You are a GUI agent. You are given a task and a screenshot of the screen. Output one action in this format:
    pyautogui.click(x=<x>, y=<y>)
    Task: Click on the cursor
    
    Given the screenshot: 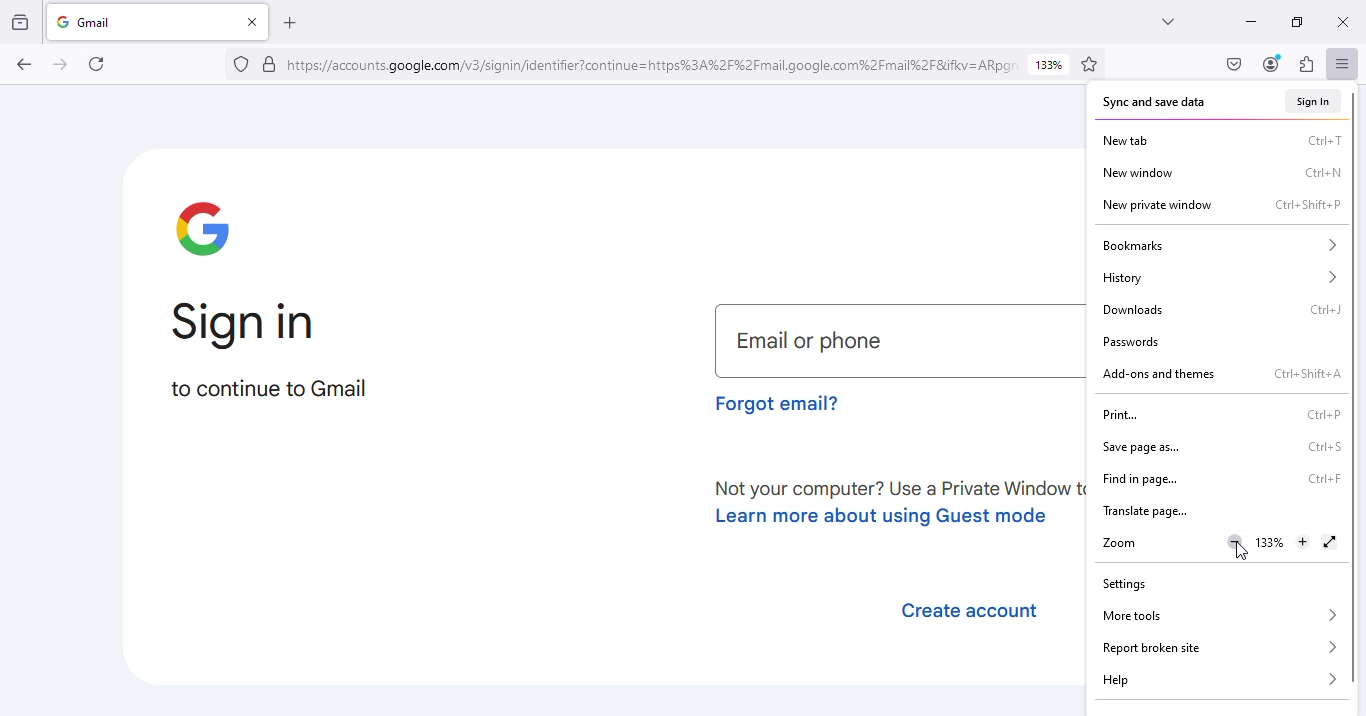 What is the action you would take?
    pyautogui.click(x=1243, y=551)
    